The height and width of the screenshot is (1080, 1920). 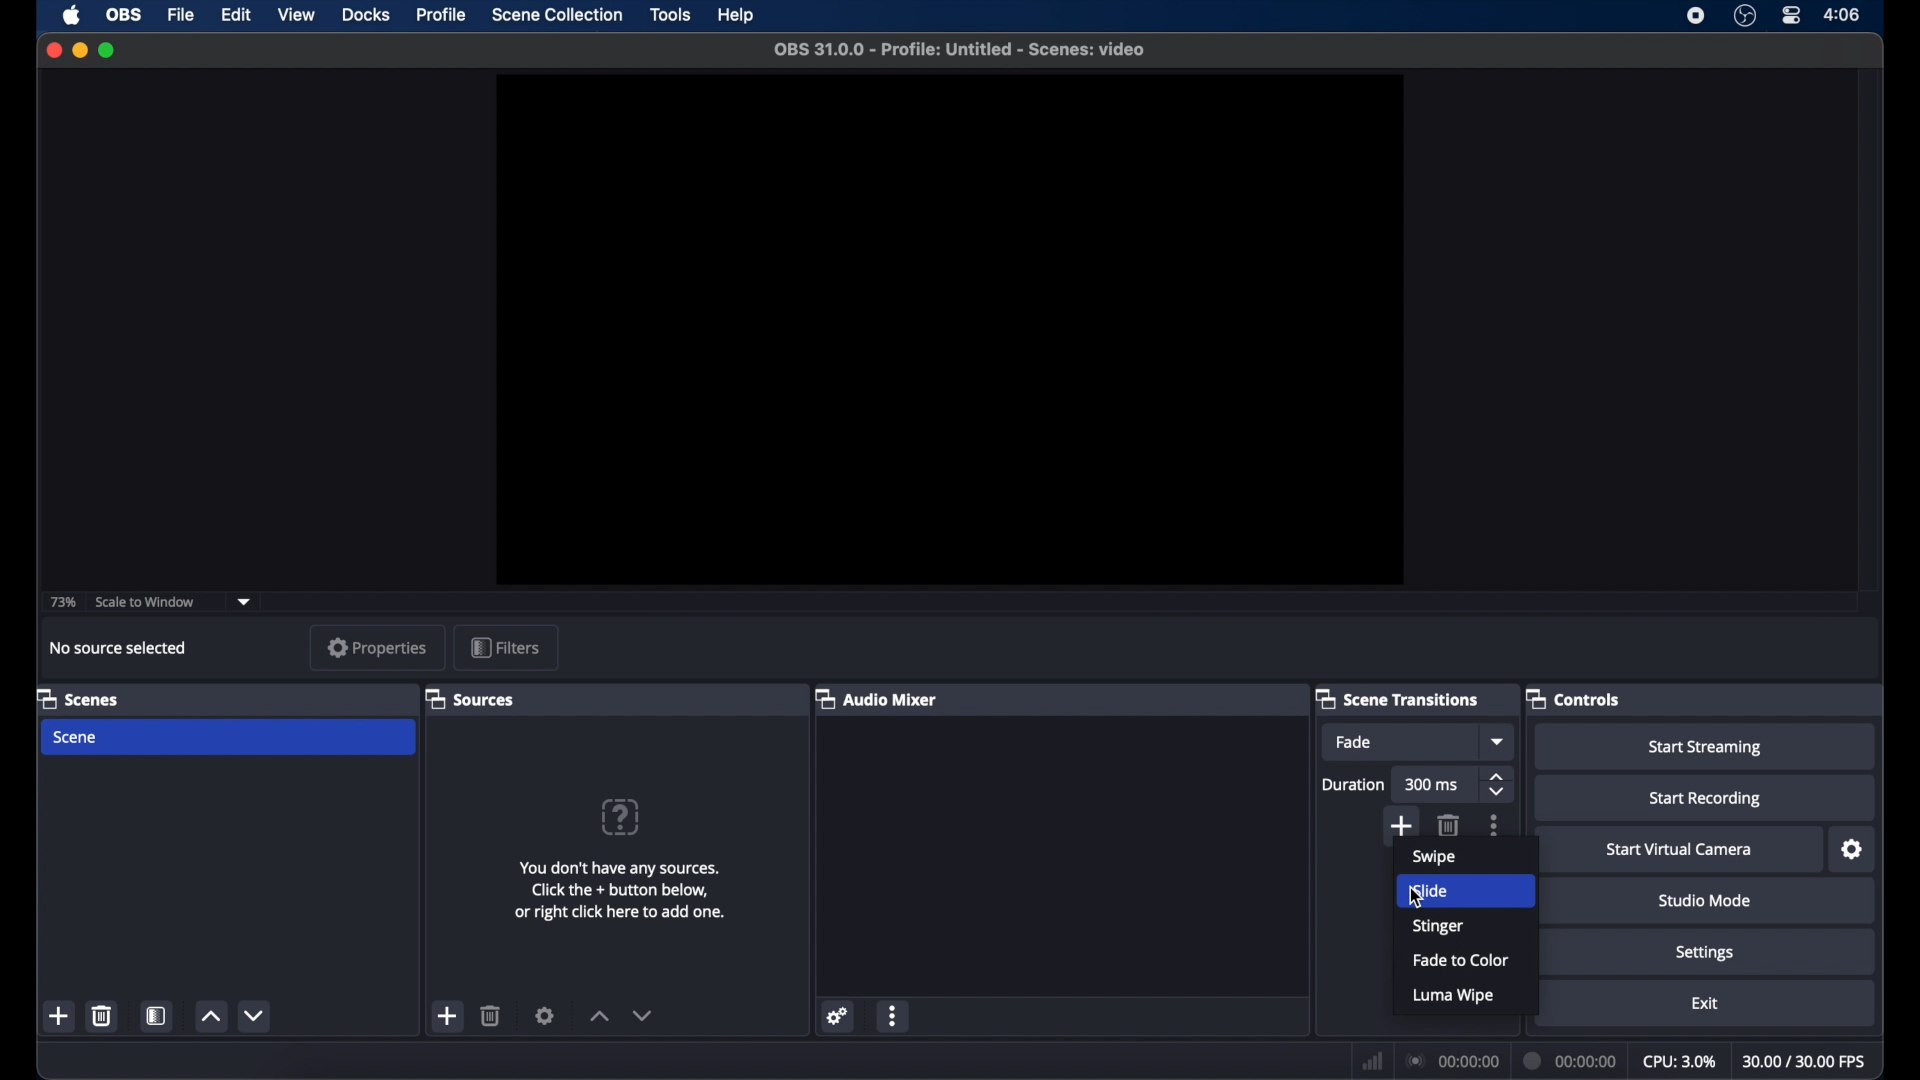 I want to click on start streaming, so click(x=1705, y=748).